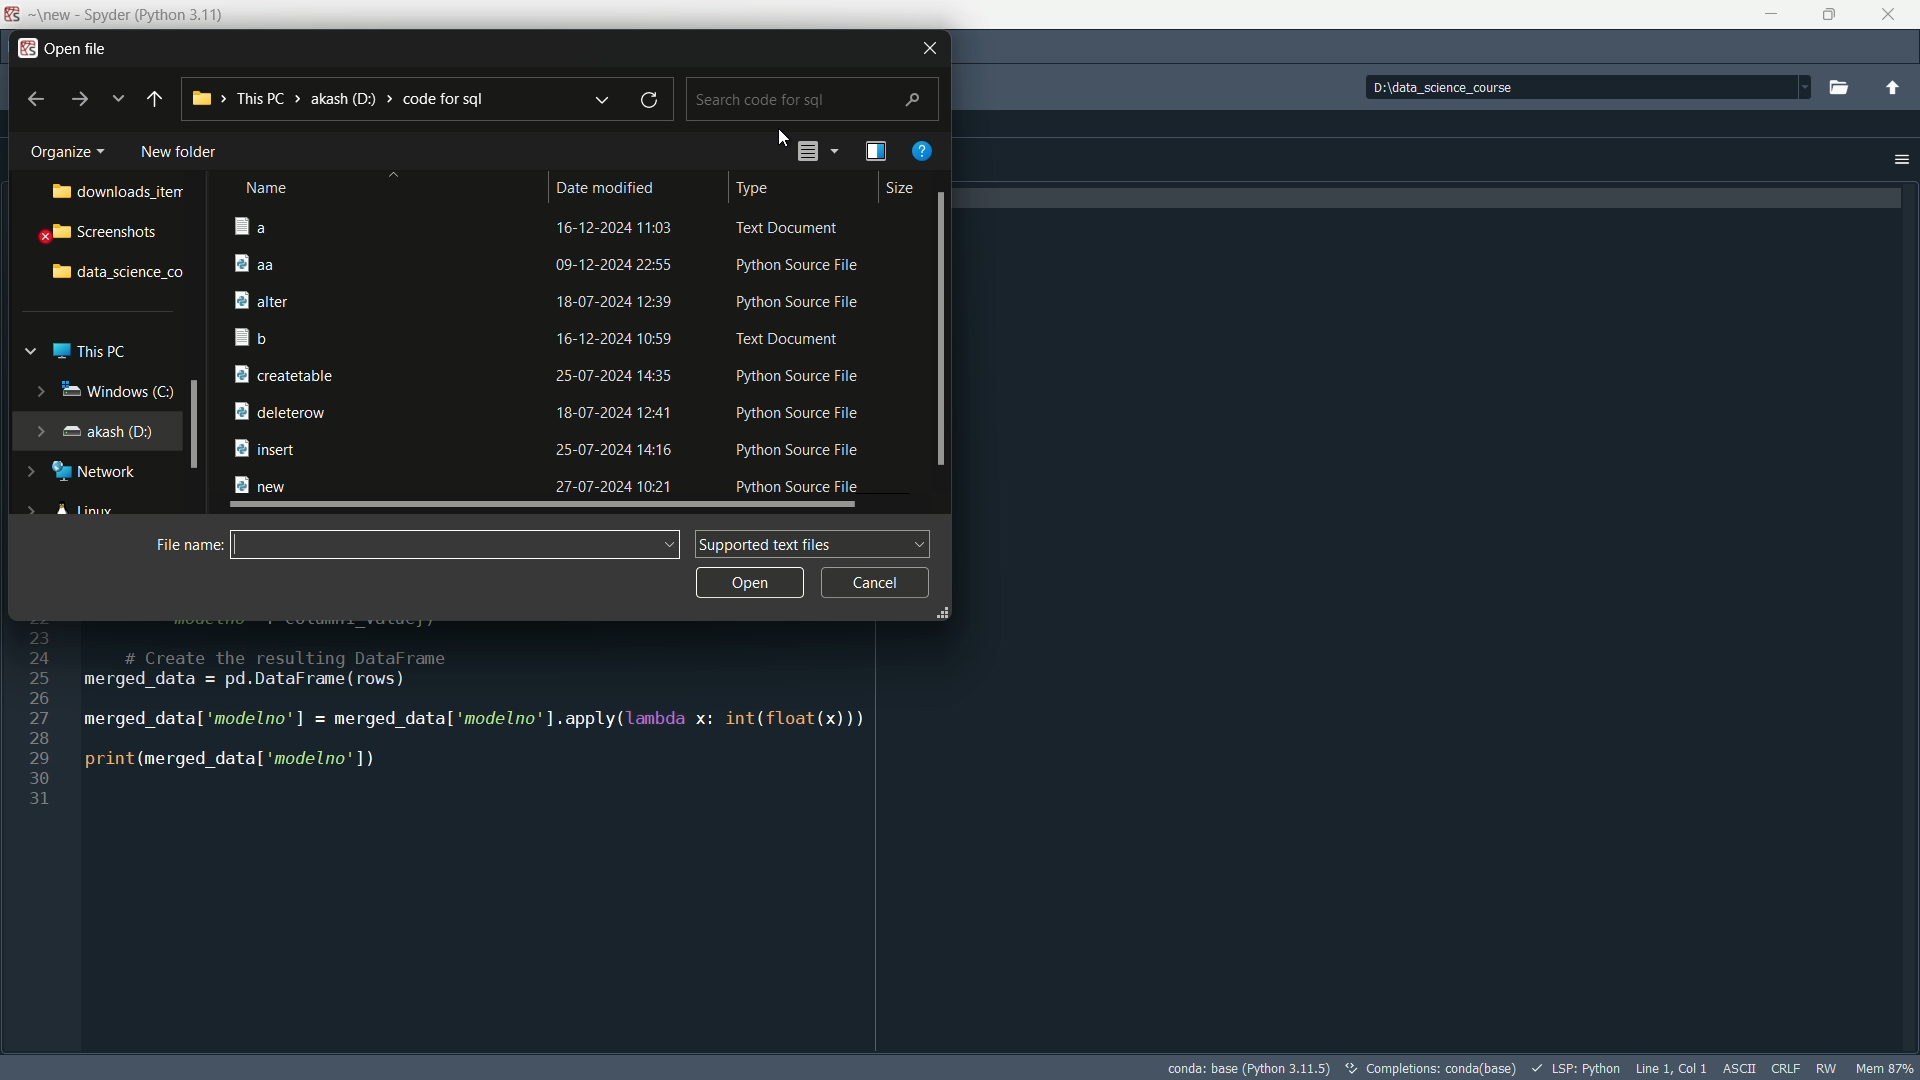 The width and height of the screenshot is (1920, 1080). I want to click on network, so click(101, 472).